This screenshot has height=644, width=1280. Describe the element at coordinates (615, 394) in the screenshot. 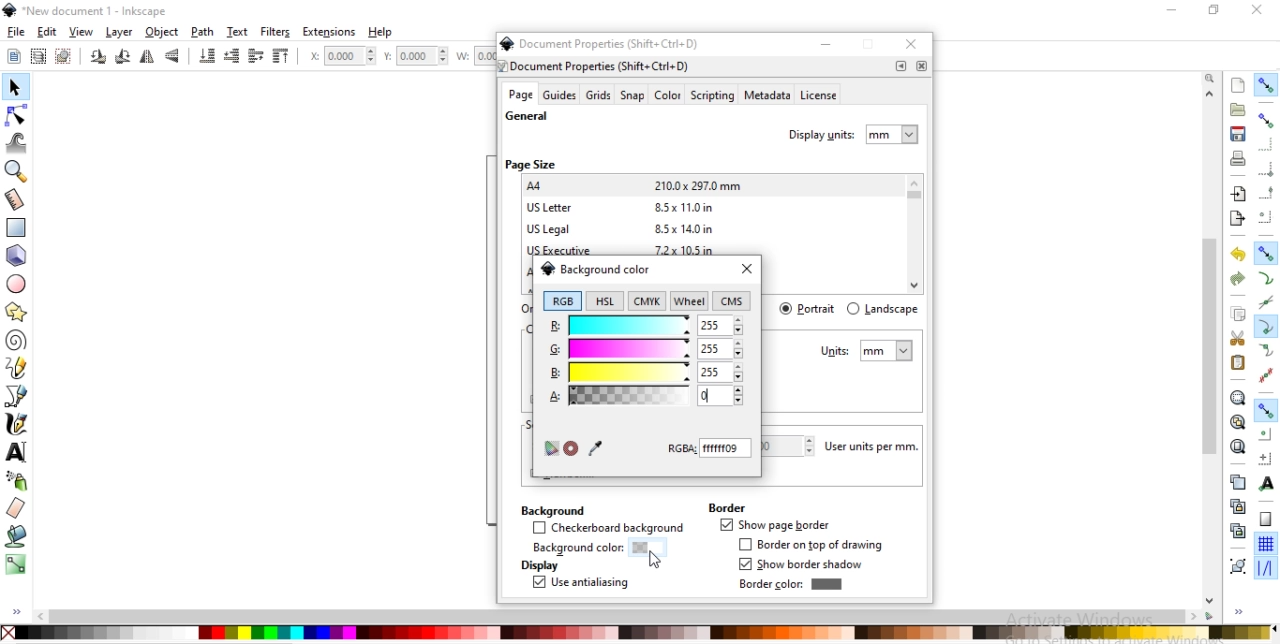

I see `alpha` at that location.